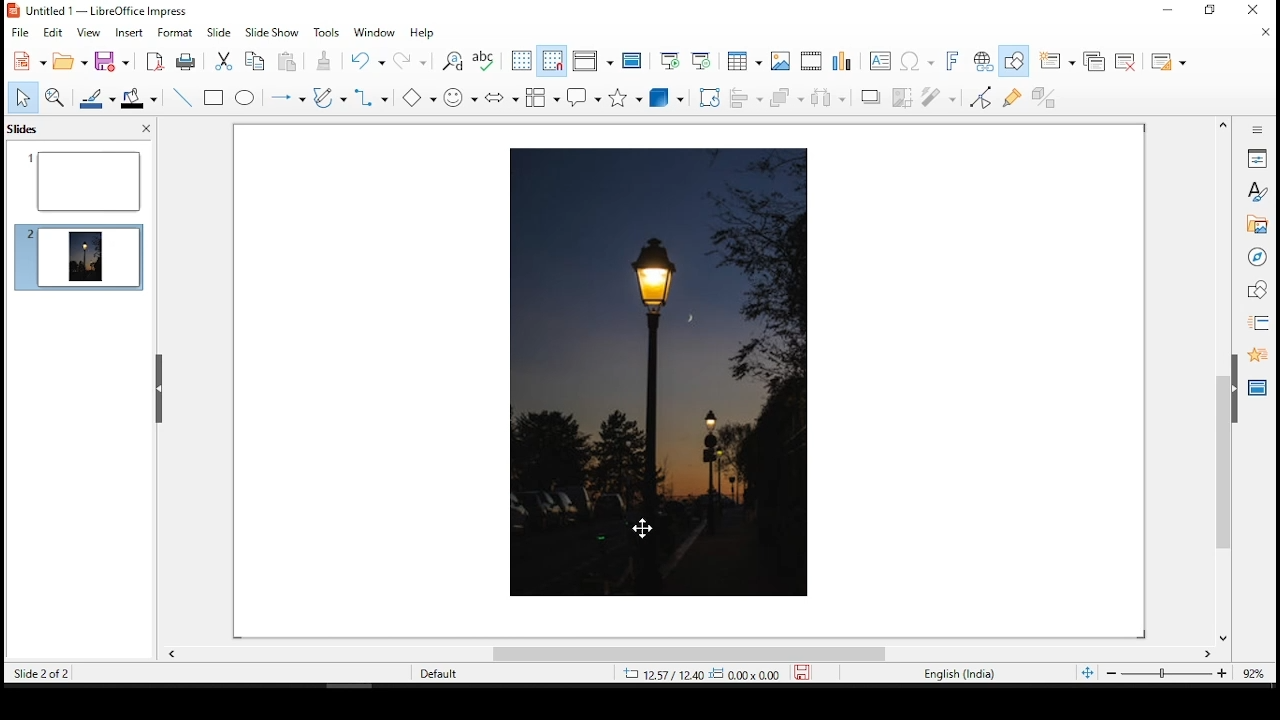  Describe the element at coordinates (1253, 130) in the screenshot. I see `sidebar settings` at that location.